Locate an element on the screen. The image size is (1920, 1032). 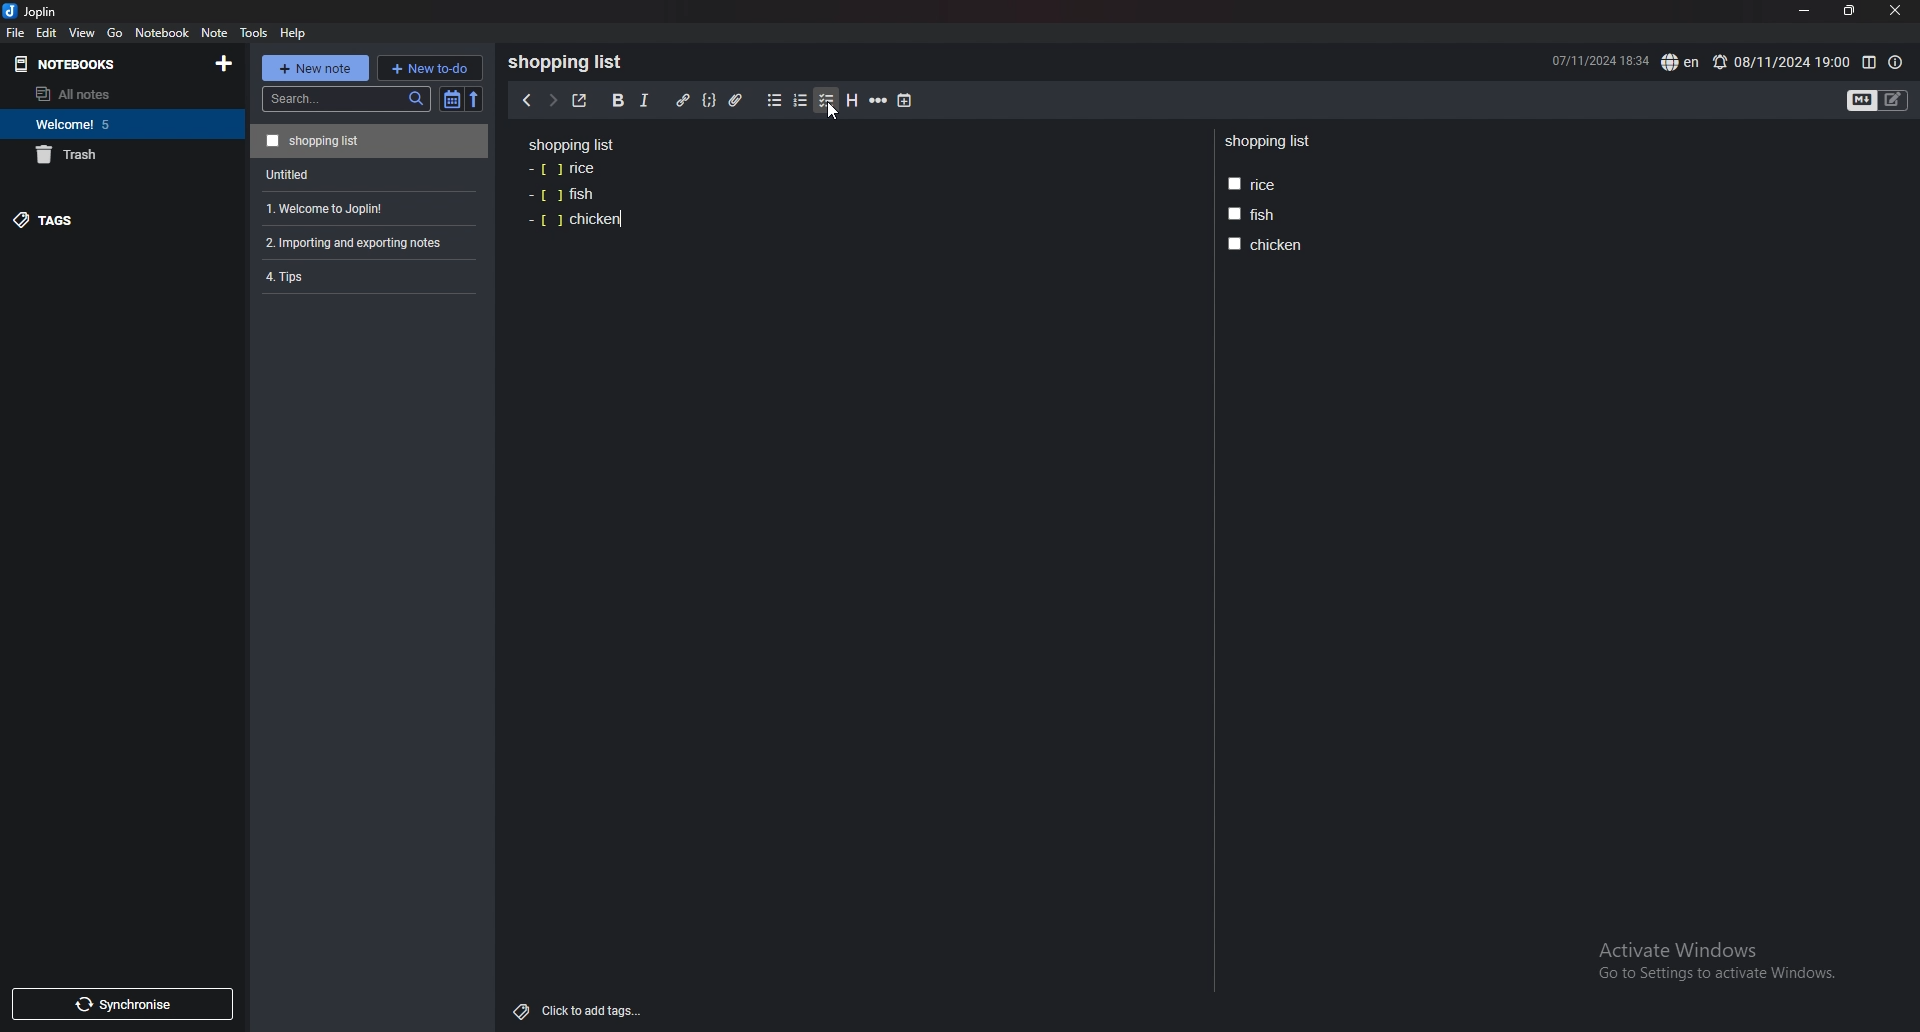
2. Importing and exporting notes. is located at coordinates (367, 240).